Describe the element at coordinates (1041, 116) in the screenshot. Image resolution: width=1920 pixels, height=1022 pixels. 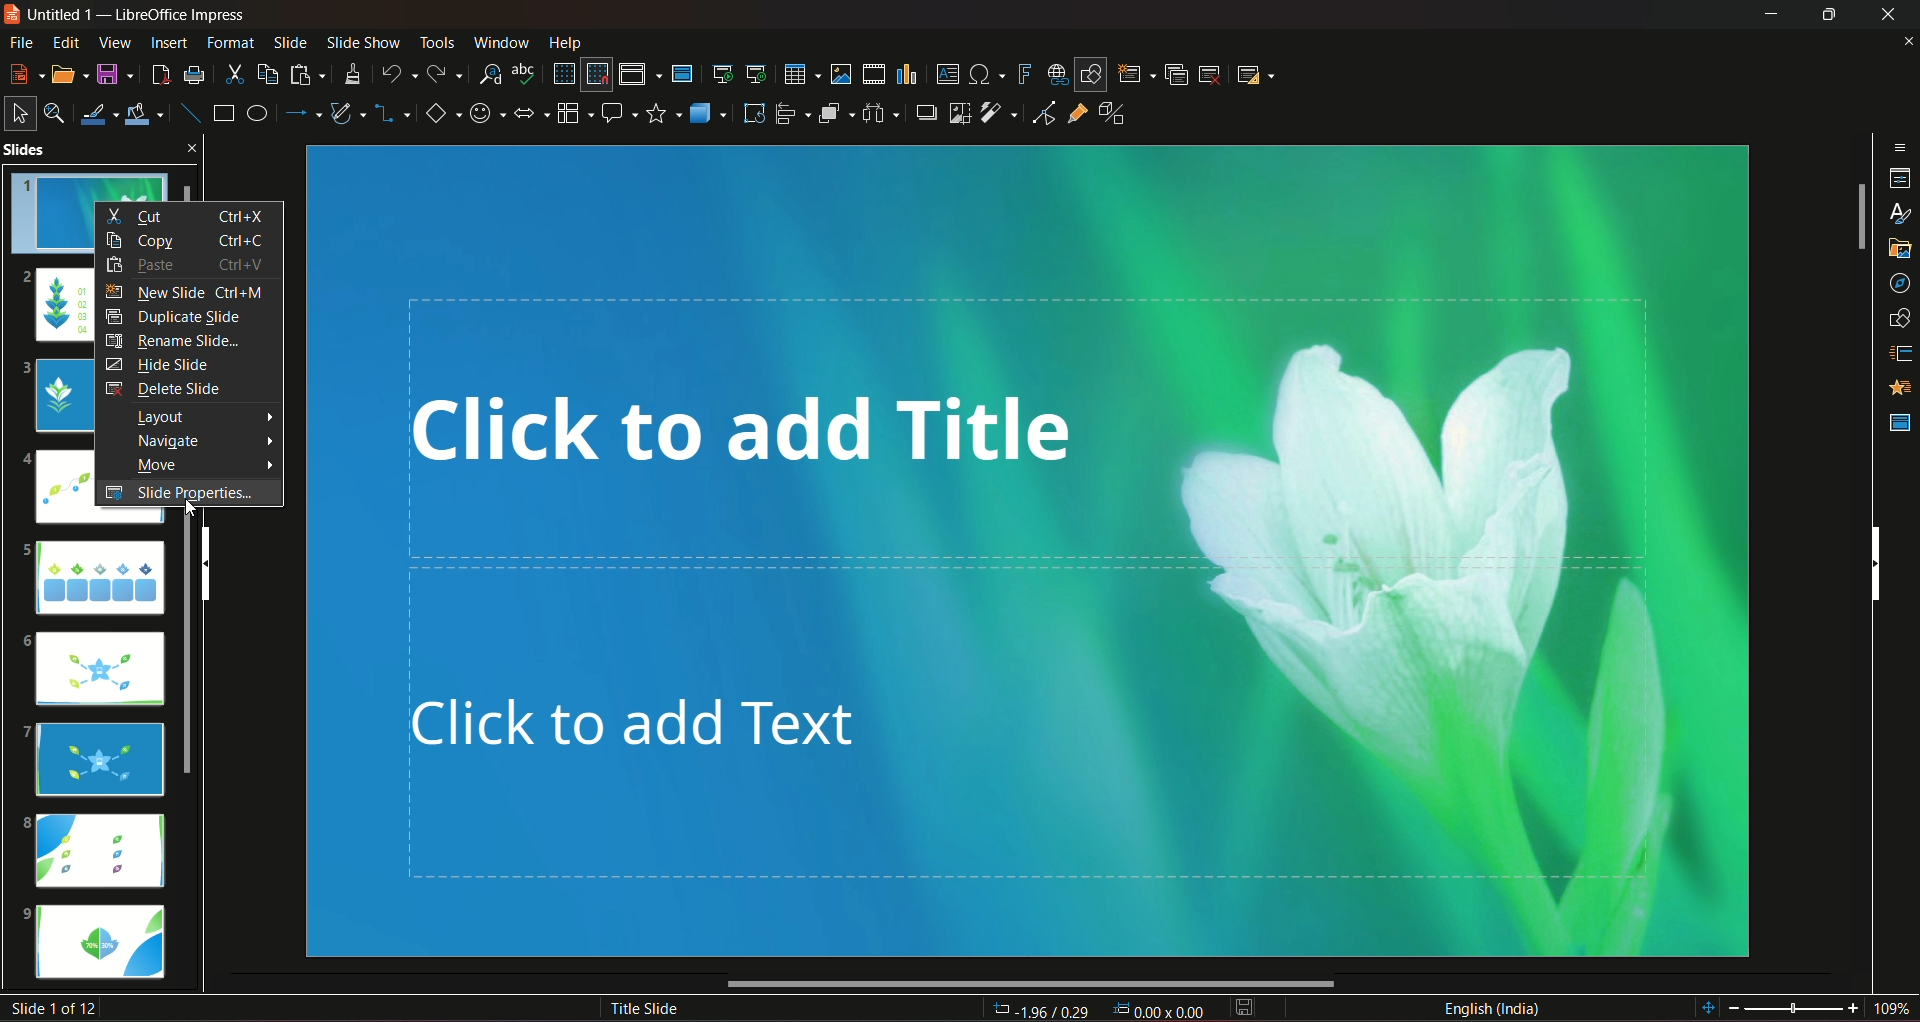
I see `toggle point edit` at that location.